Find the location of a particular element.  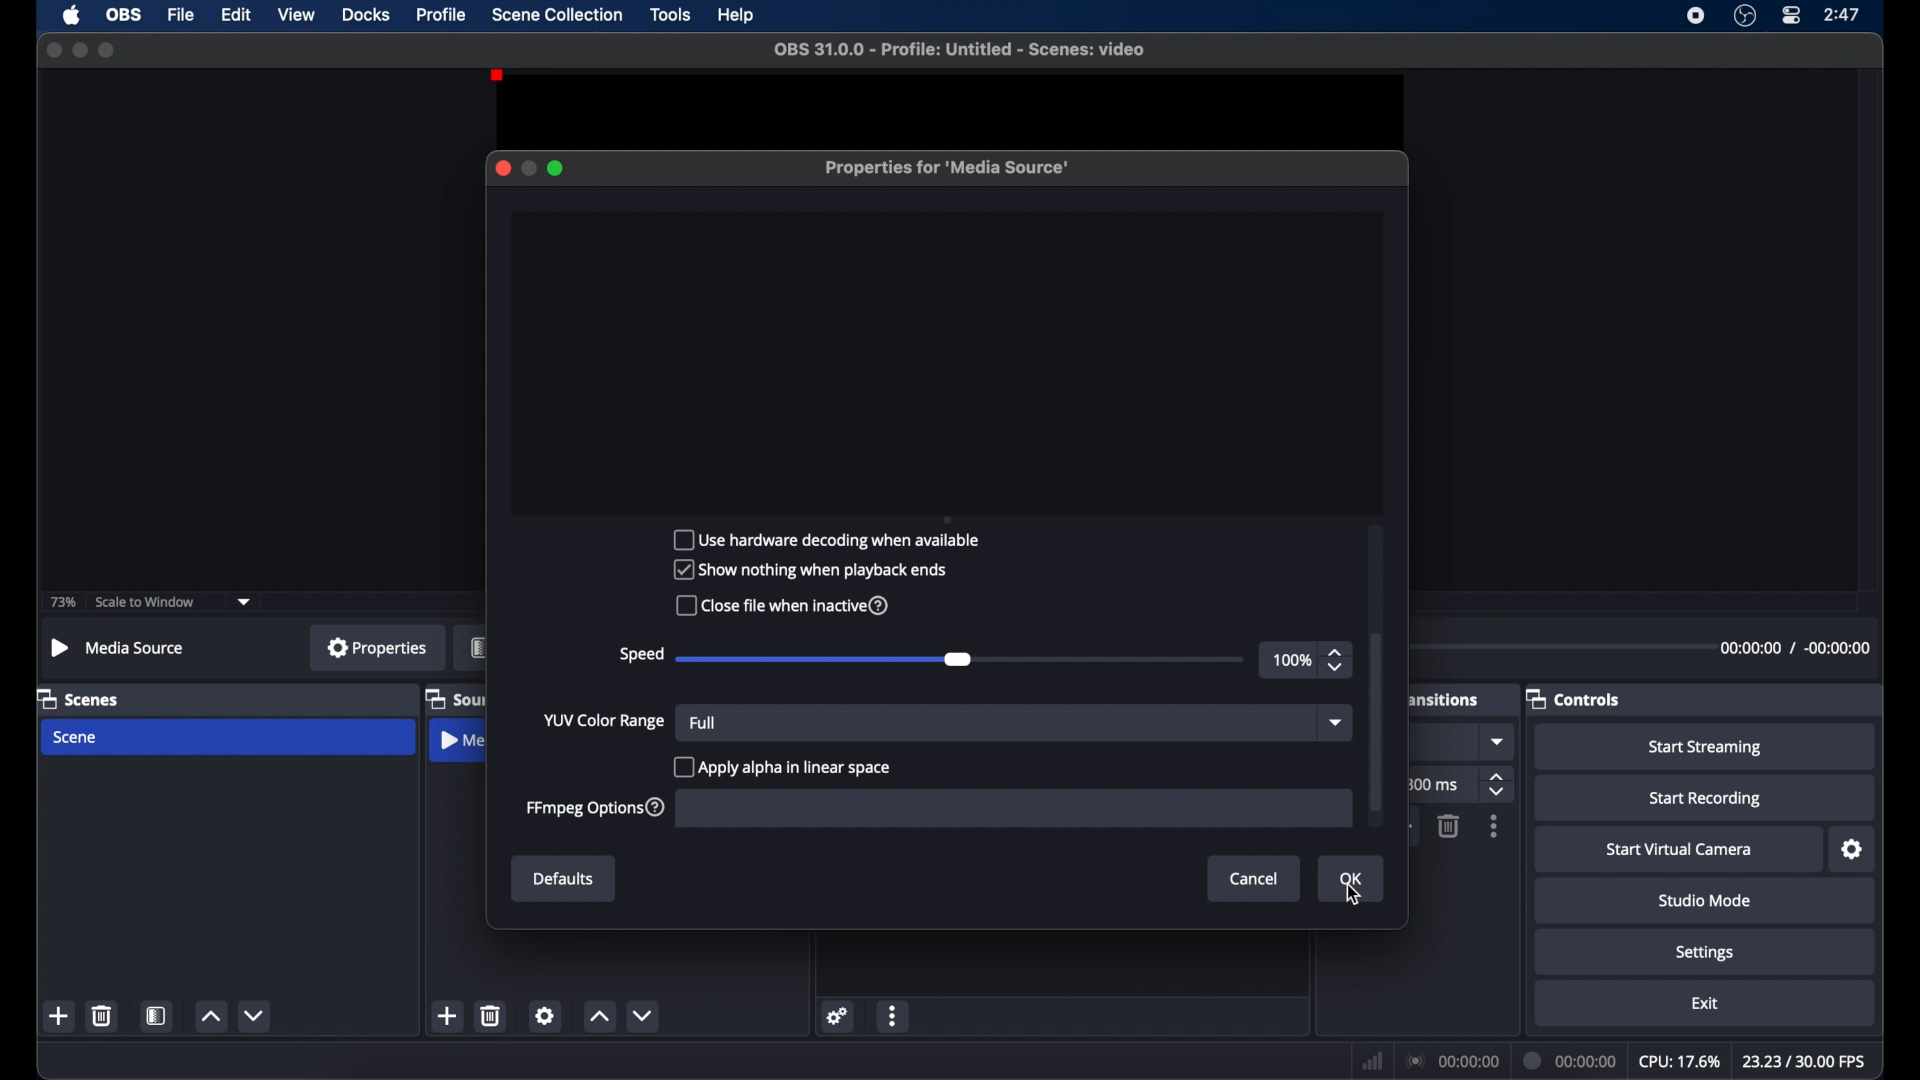

add is located at coordinates (446, 1015).